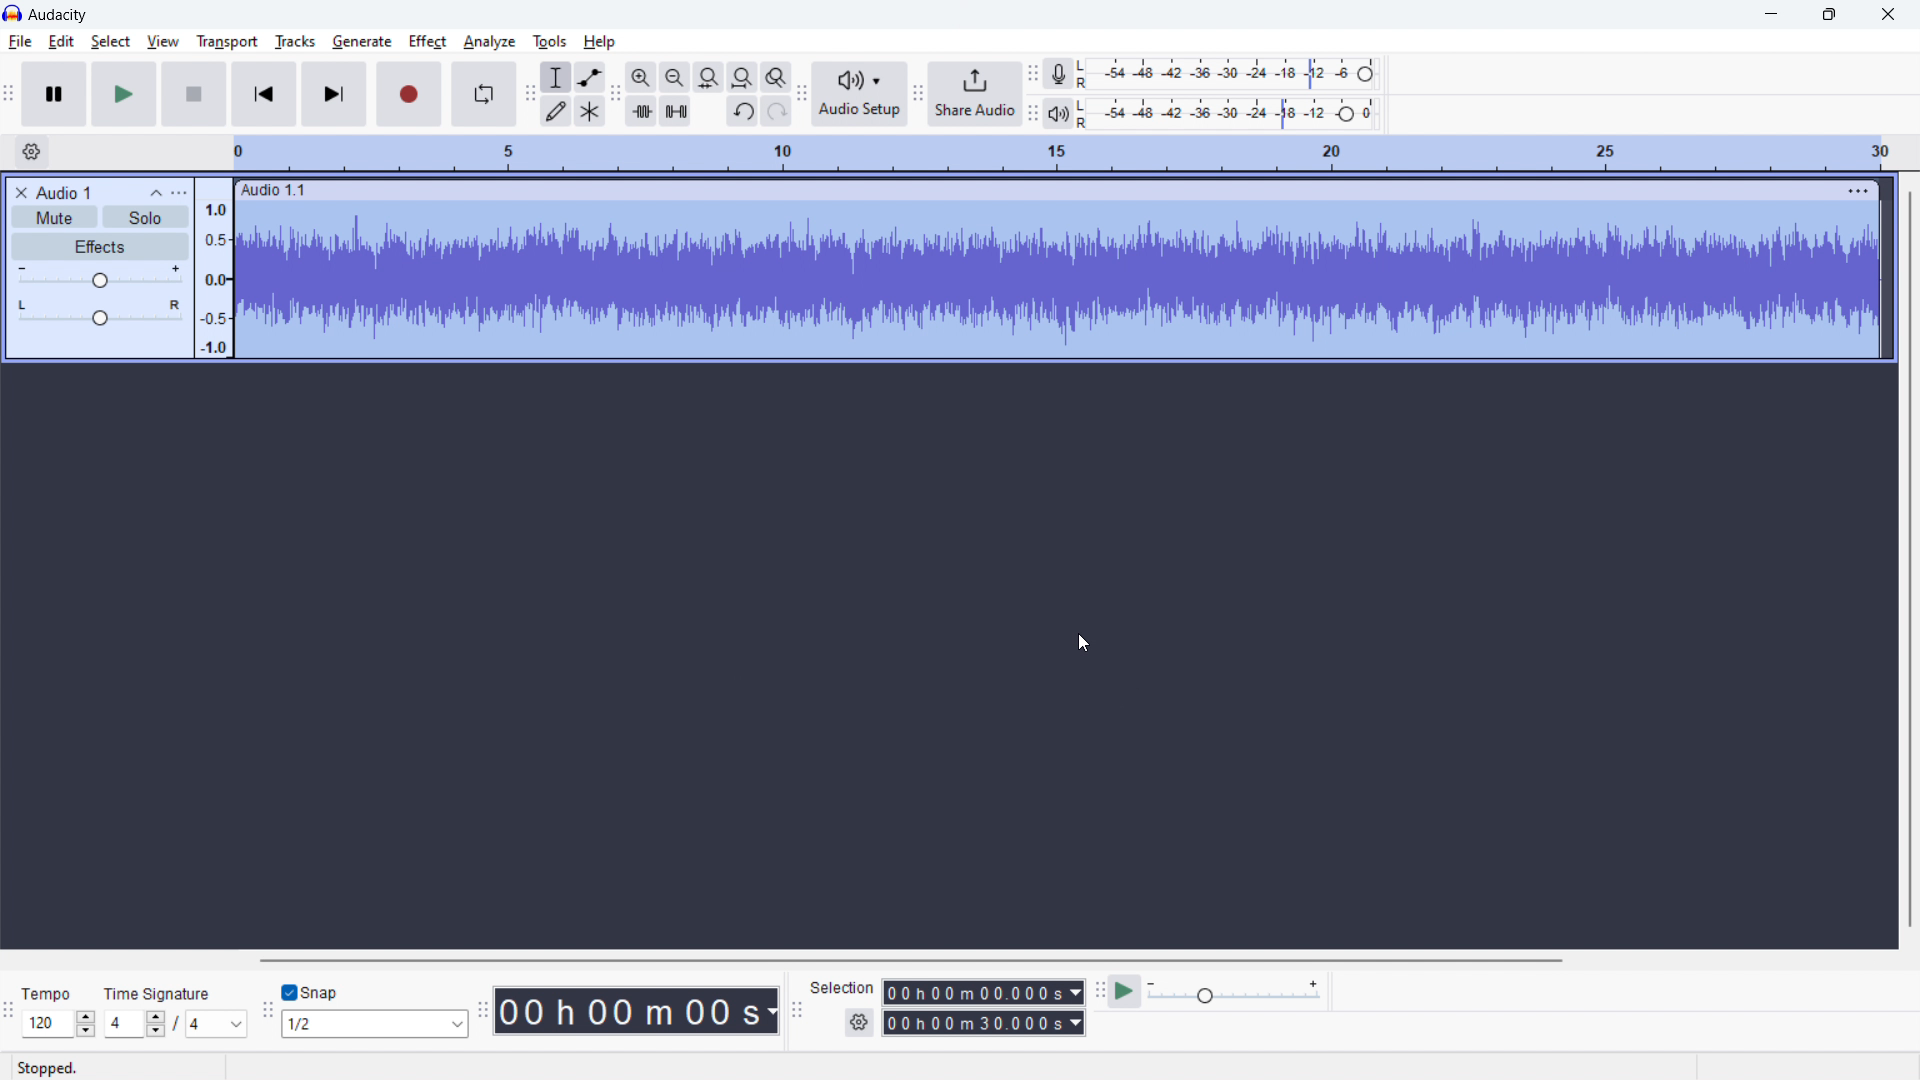 This screenshot has height=1080, width=1920. I want to click on share audio toolbar, so click(918, 94).